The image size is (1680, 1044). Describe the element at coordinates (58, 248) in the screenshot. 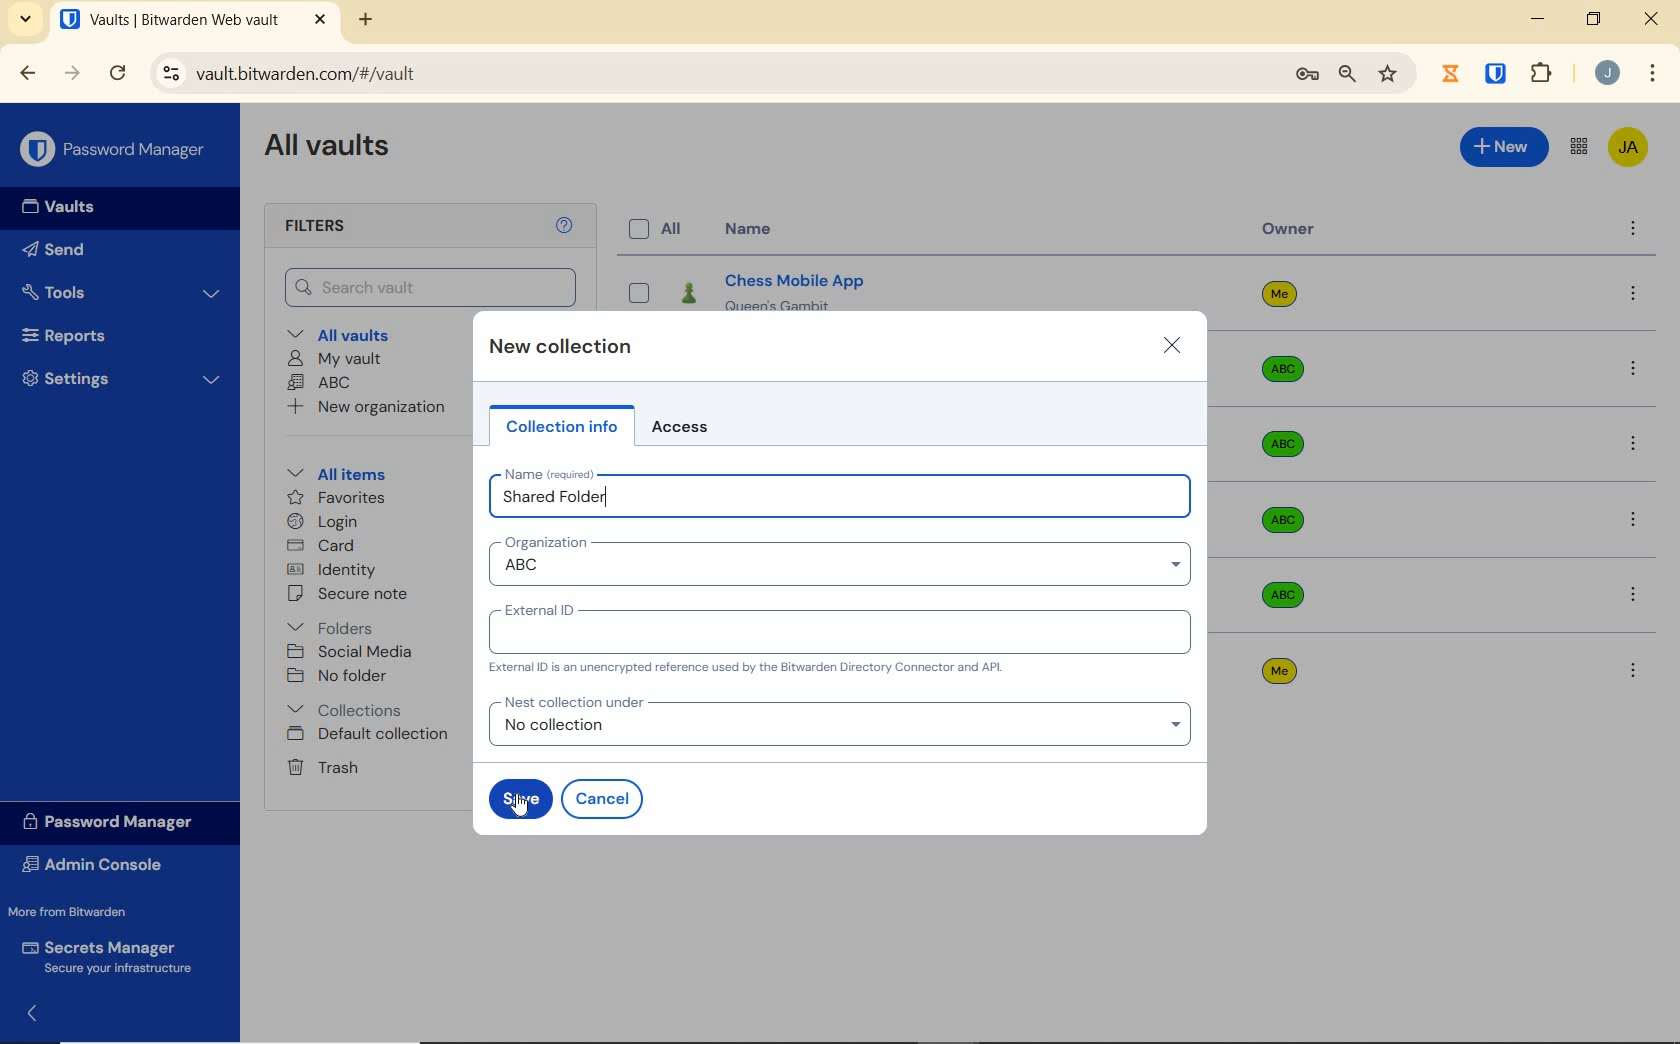

I see `Send` at that location.